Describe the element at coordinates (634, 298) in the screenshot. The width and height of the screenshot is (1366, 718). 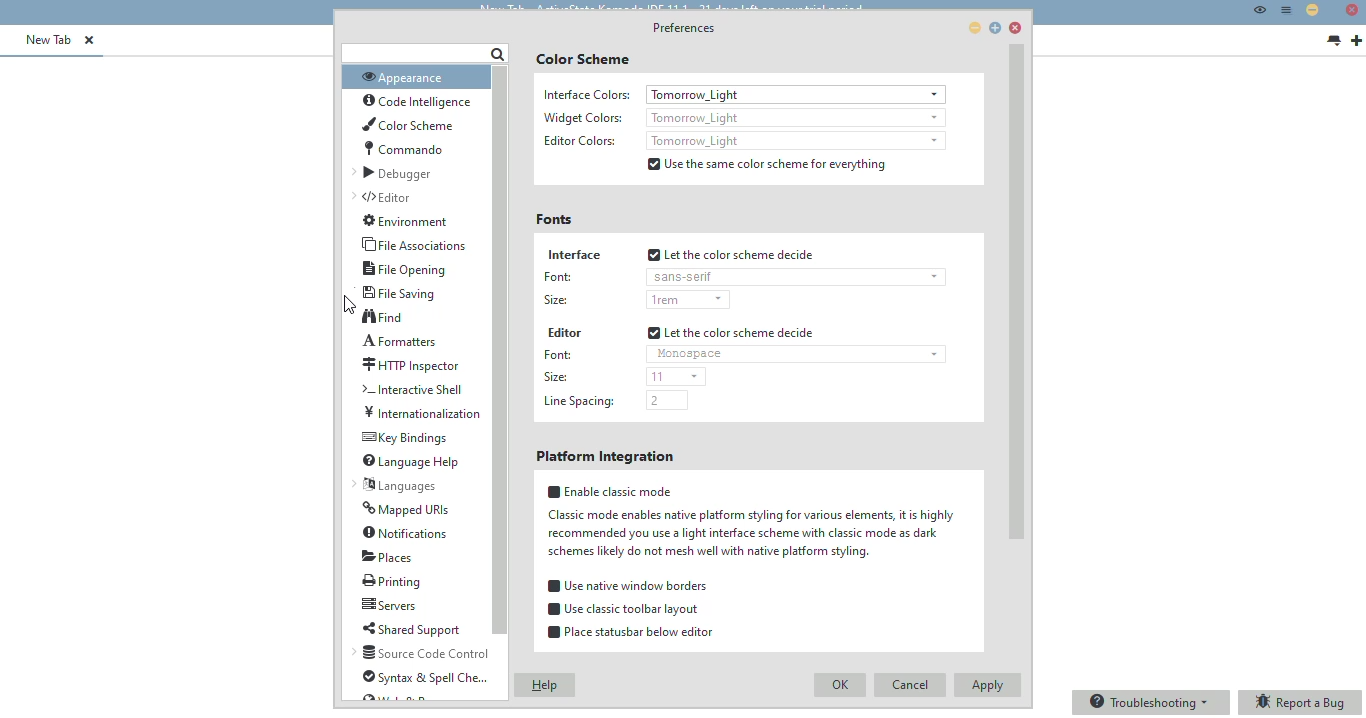
I see `size: 1rem` at that location.